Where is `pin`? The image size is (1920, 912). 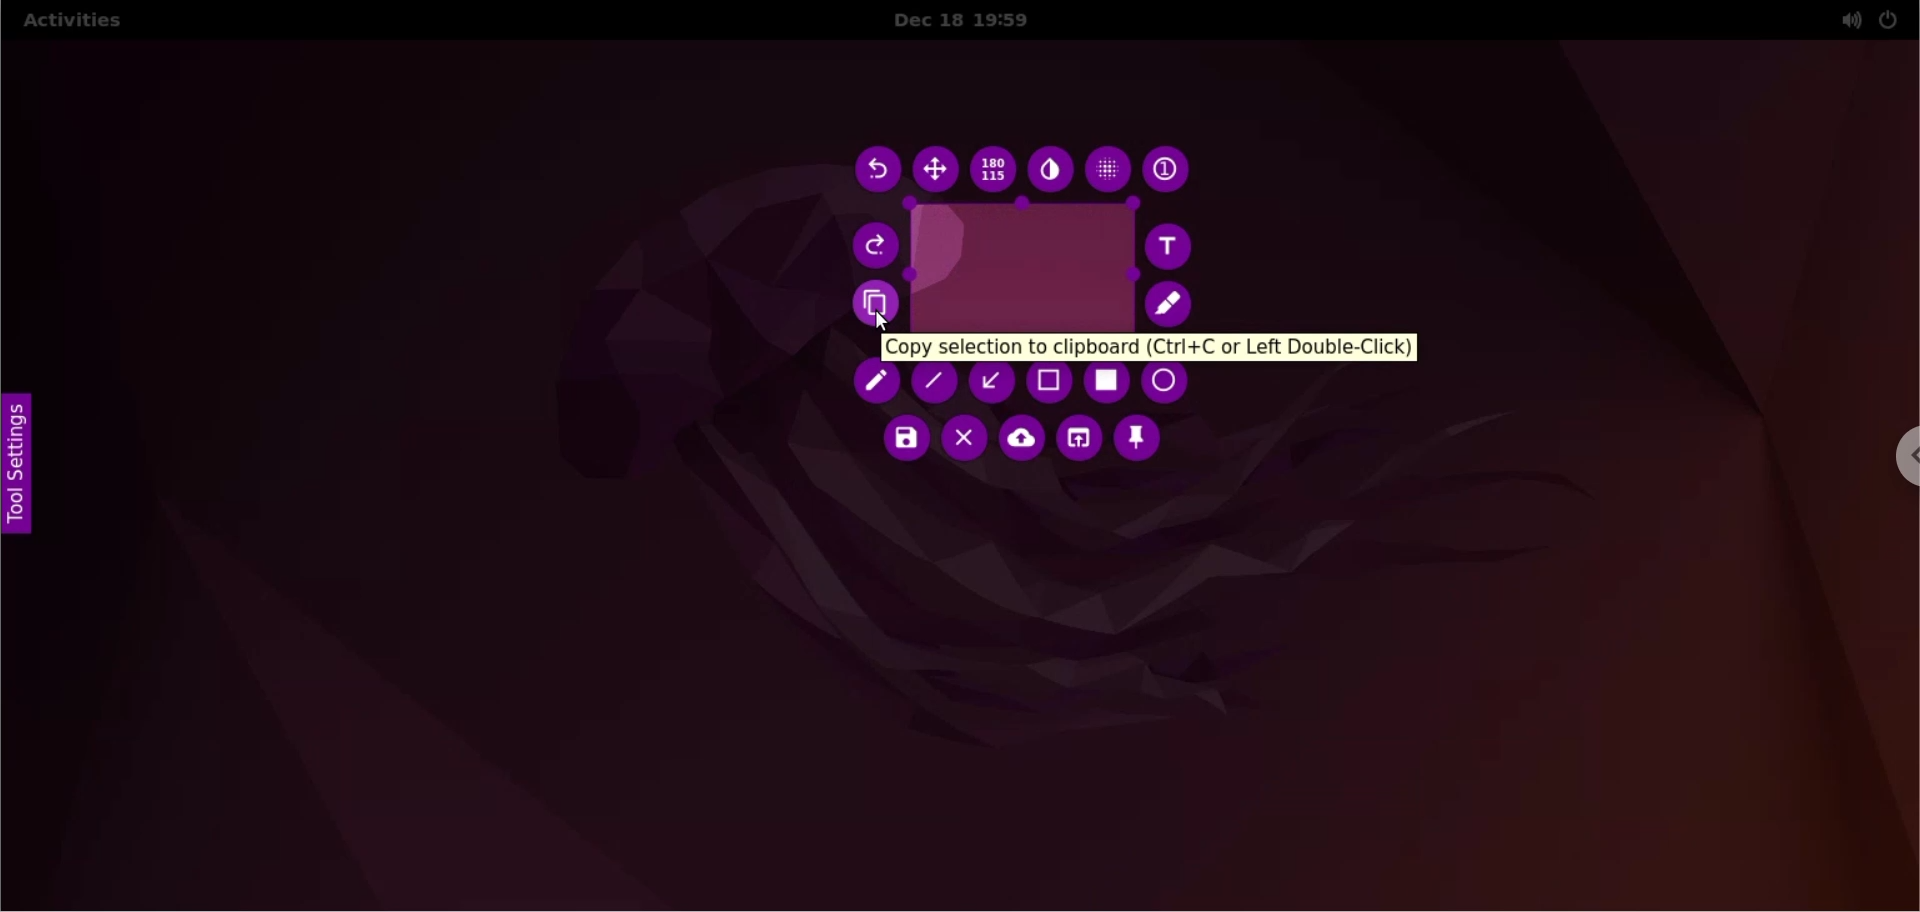
pin is located at coordinates (1144, 436).